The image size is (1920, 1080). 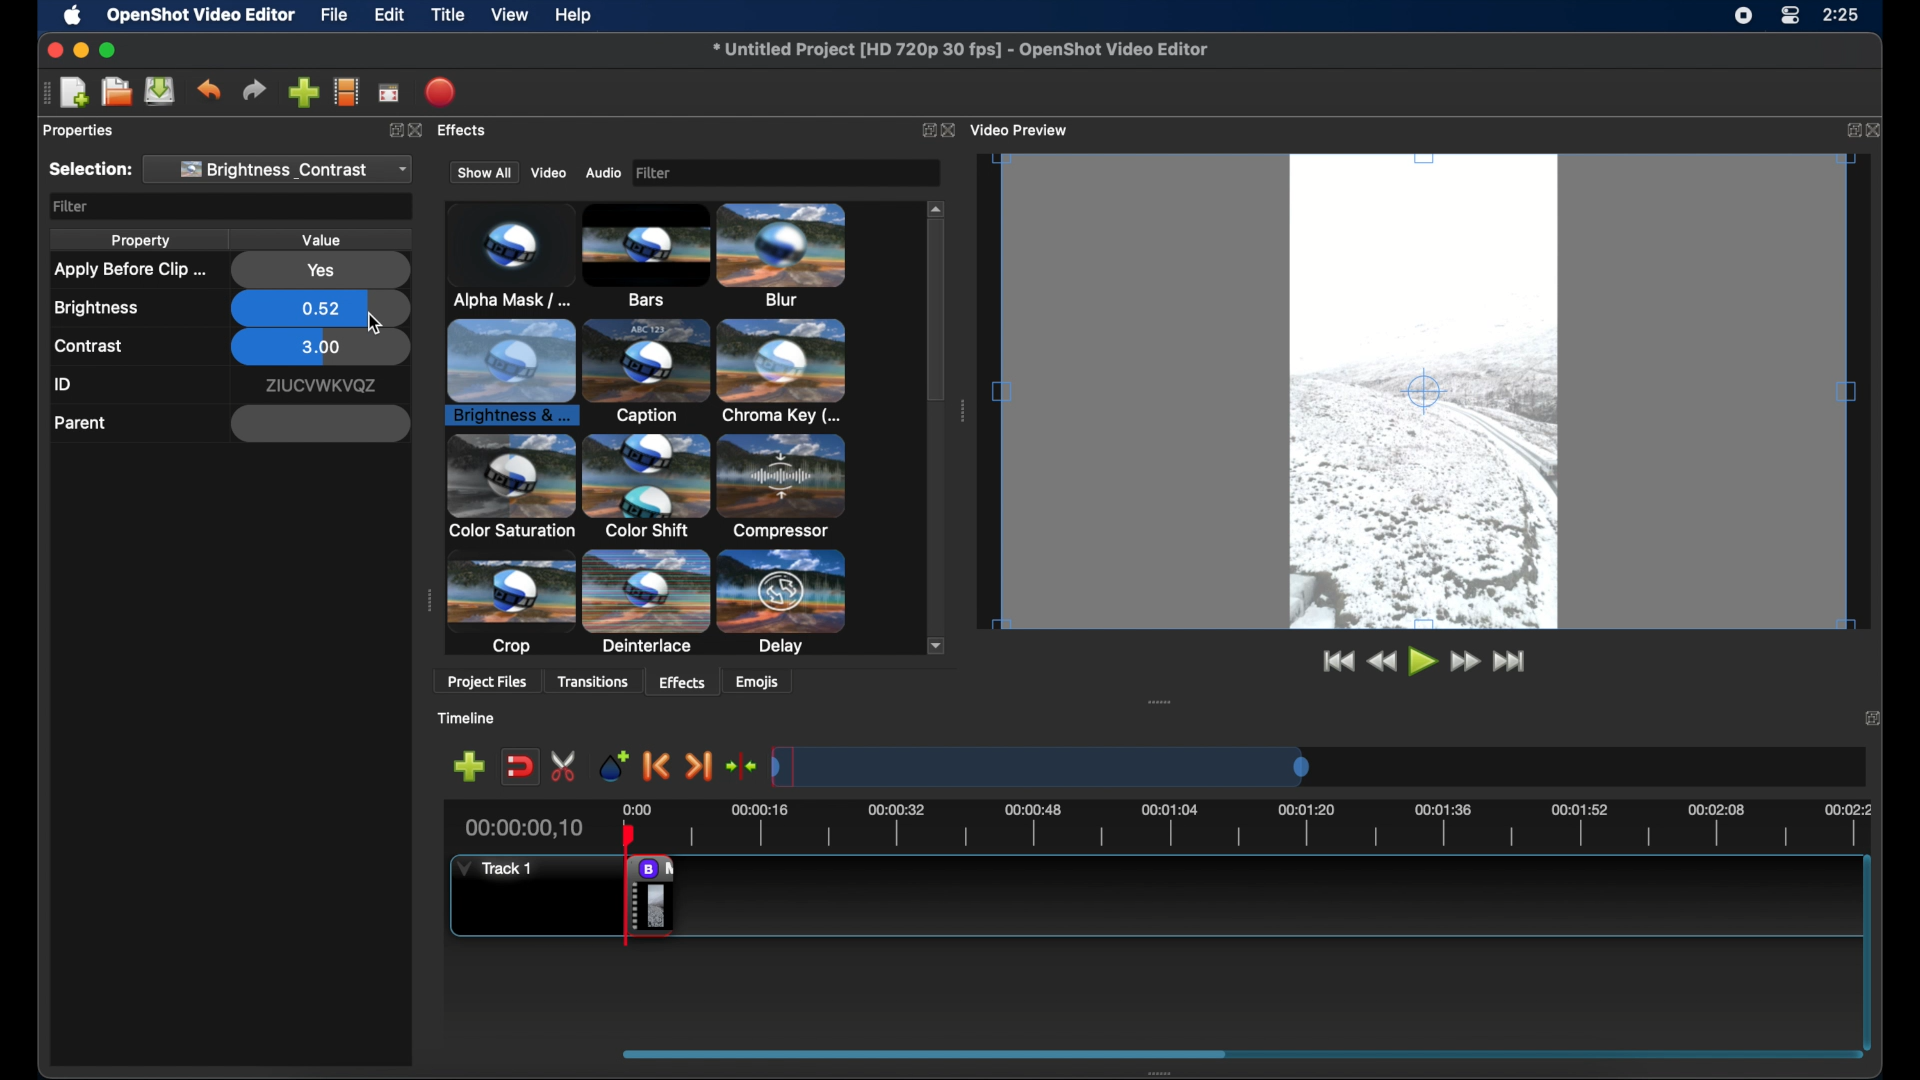 I want to click on disable snapping, so click(x=514, y=767).